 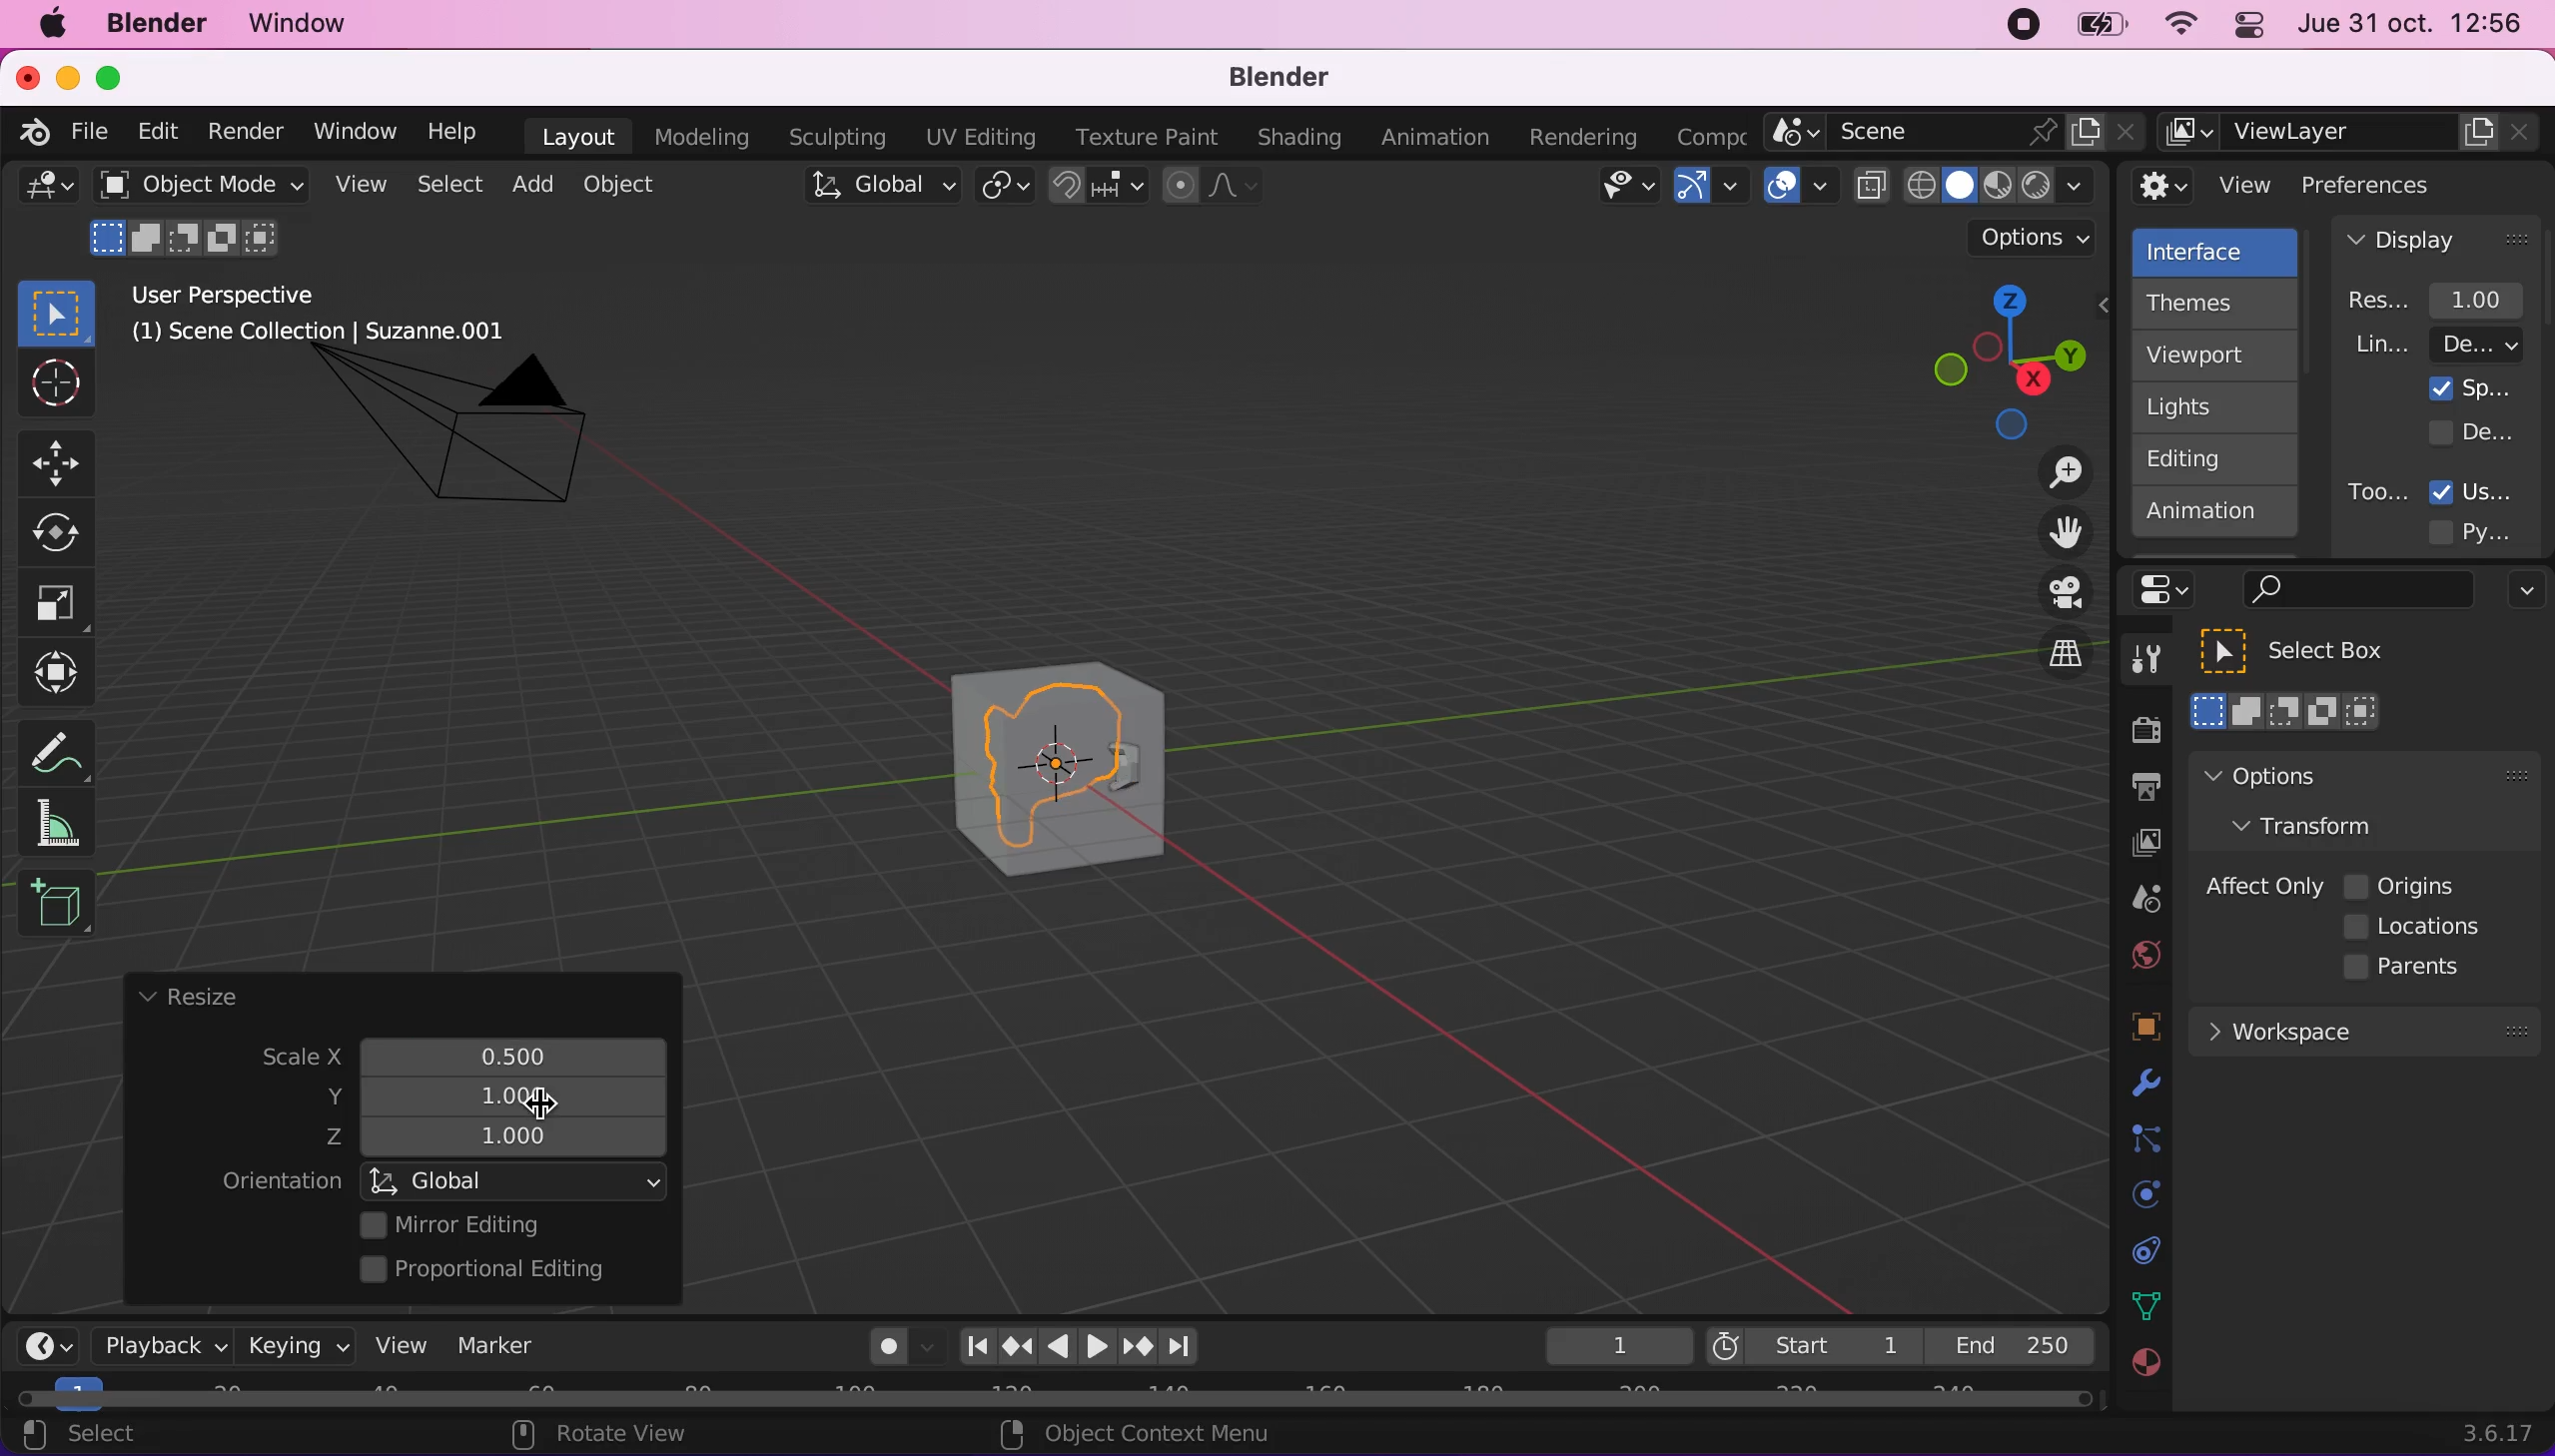 What do you see at coordinates (620, 1436) in the screenshot?
I see `rotate view` at bounding box center [620, 1436].